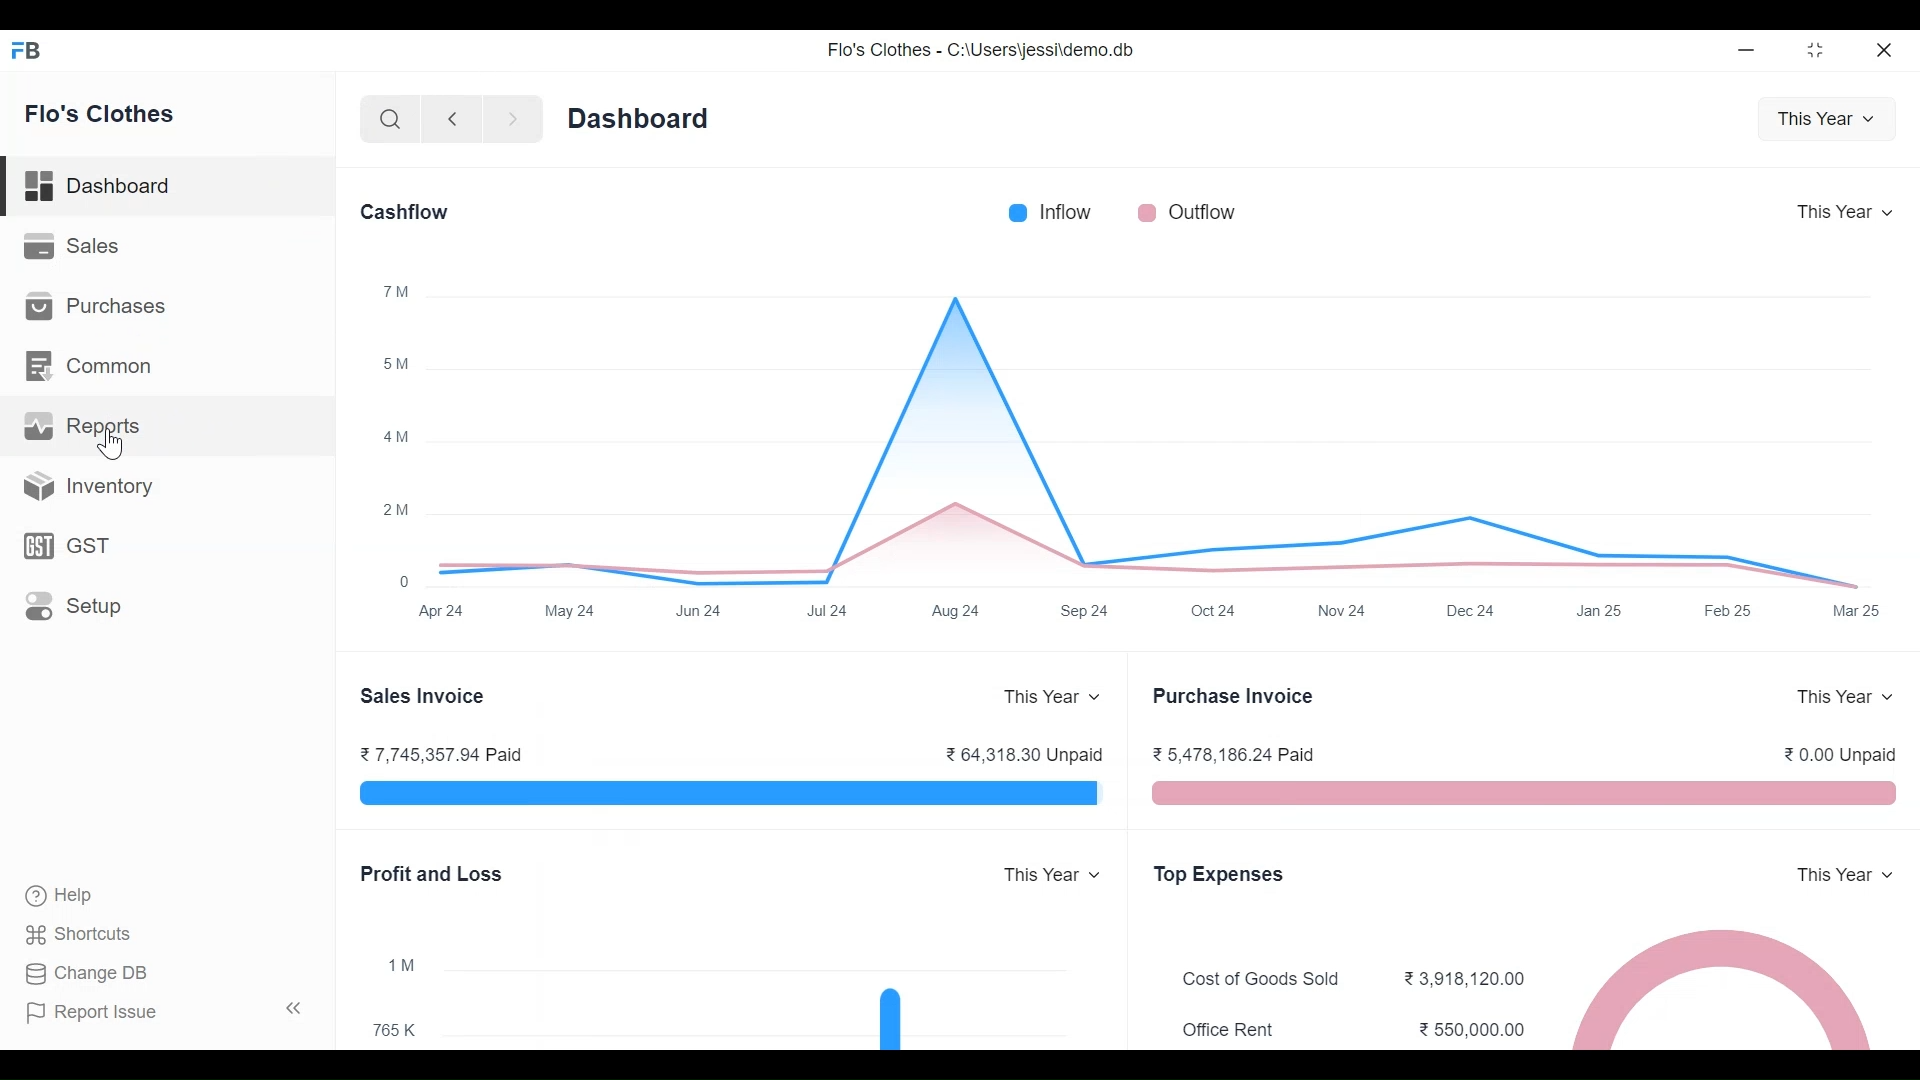 The width and height of the screenshot is (1920, 1080). Describe the element at coordinates (1354, 980) in the screenshot. I see `Cost of Goods Sold 3,918,120.00` at that location.